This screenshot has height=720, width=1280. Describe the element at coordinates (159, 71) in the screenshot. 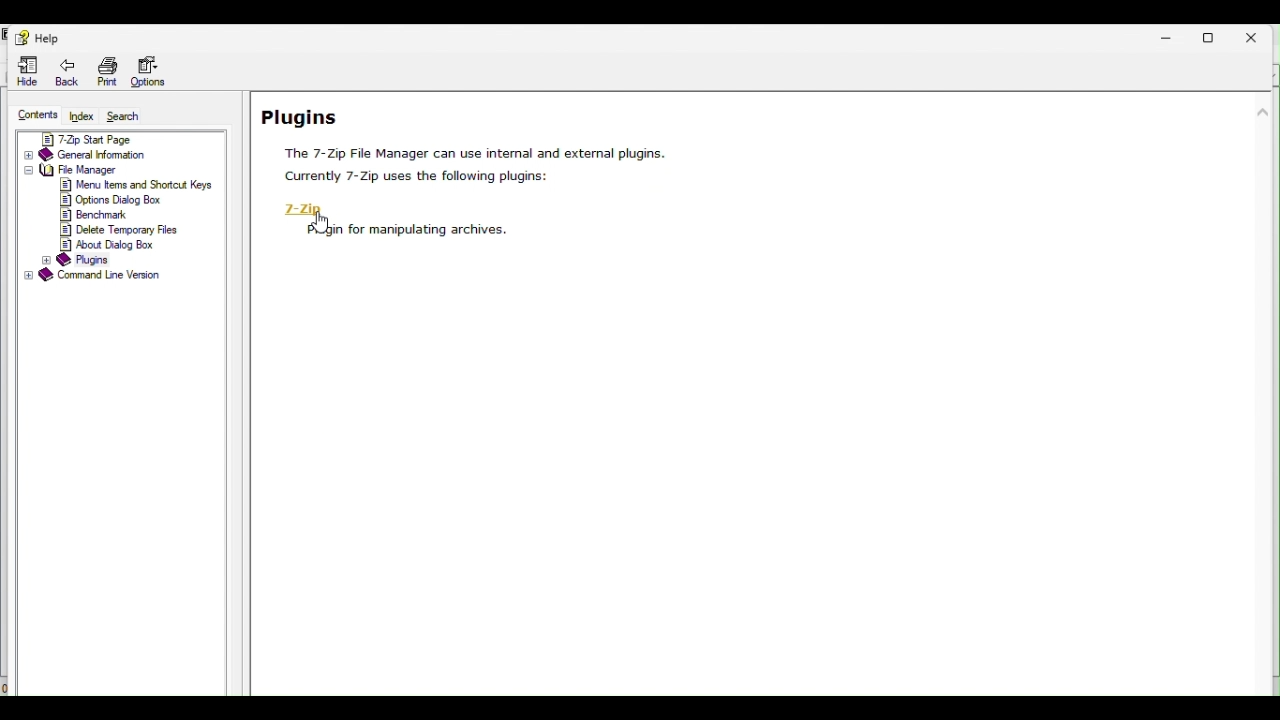

I see `Options` at that location.